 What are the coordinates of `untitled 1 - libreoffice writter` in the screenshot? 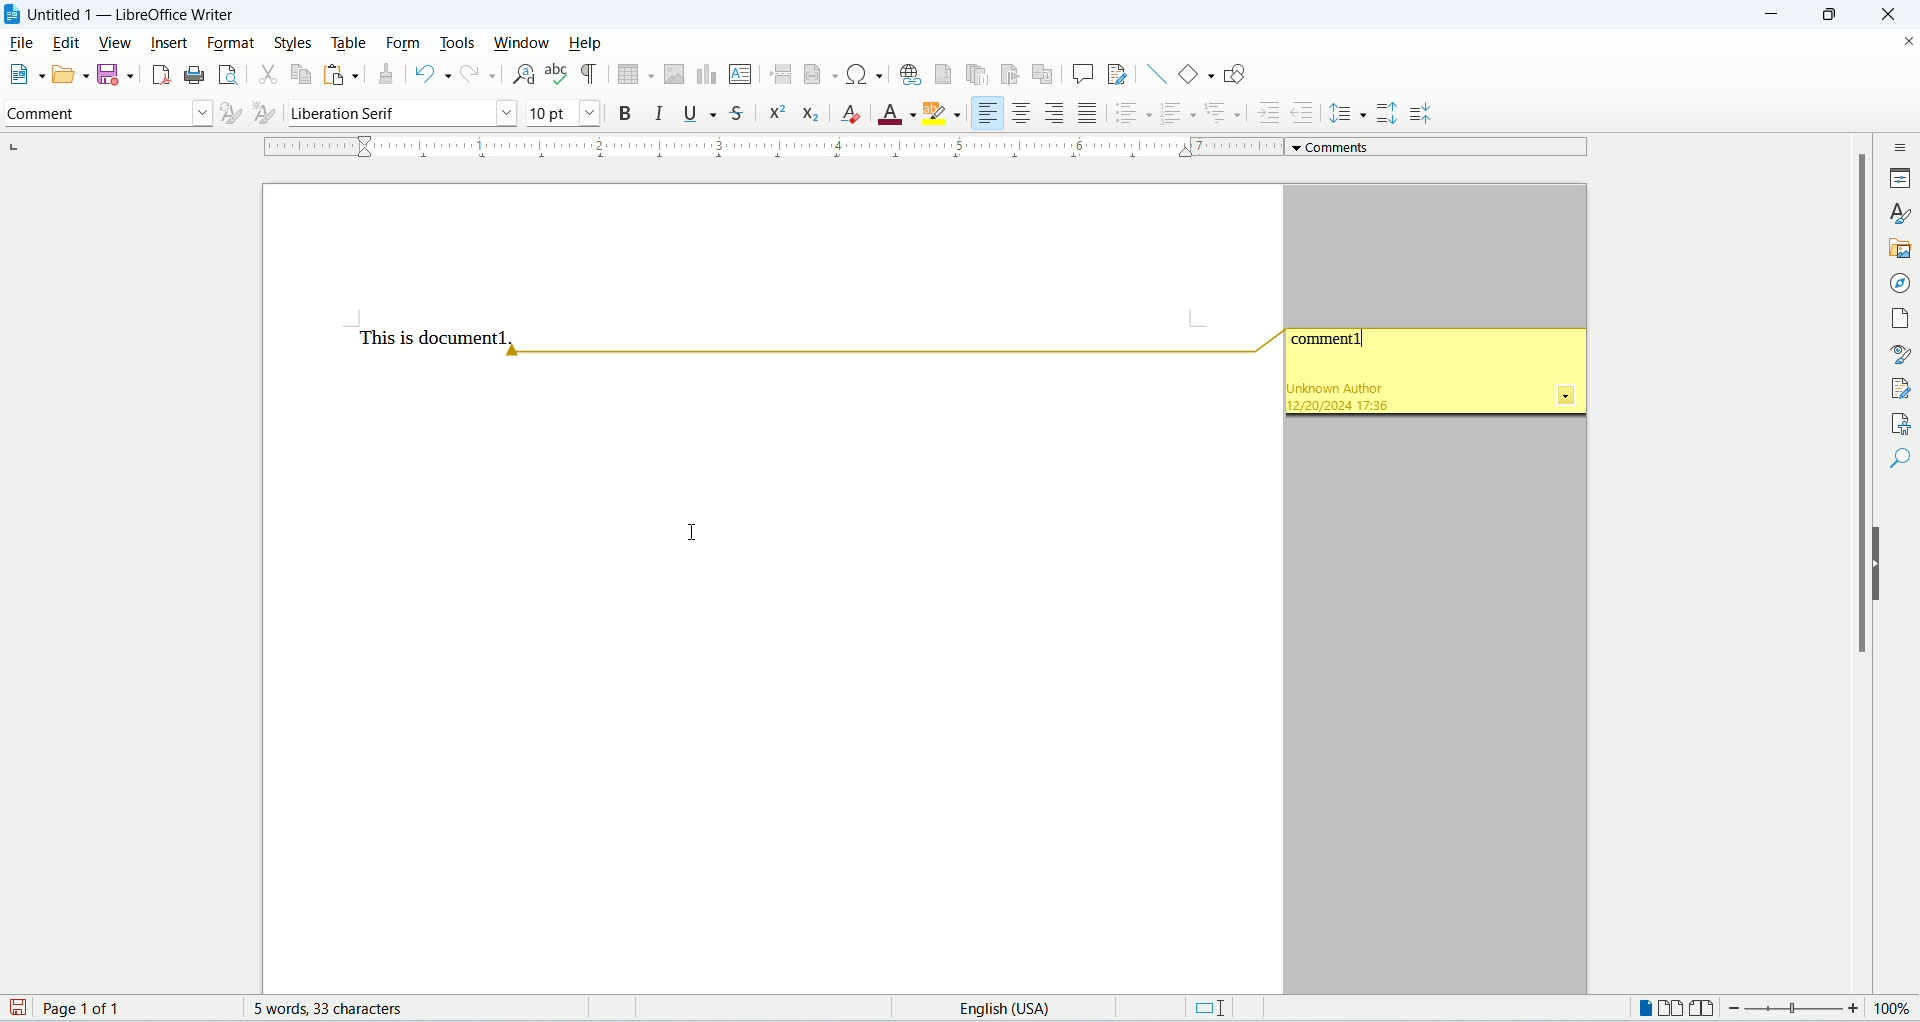 It's located at (137, 15).